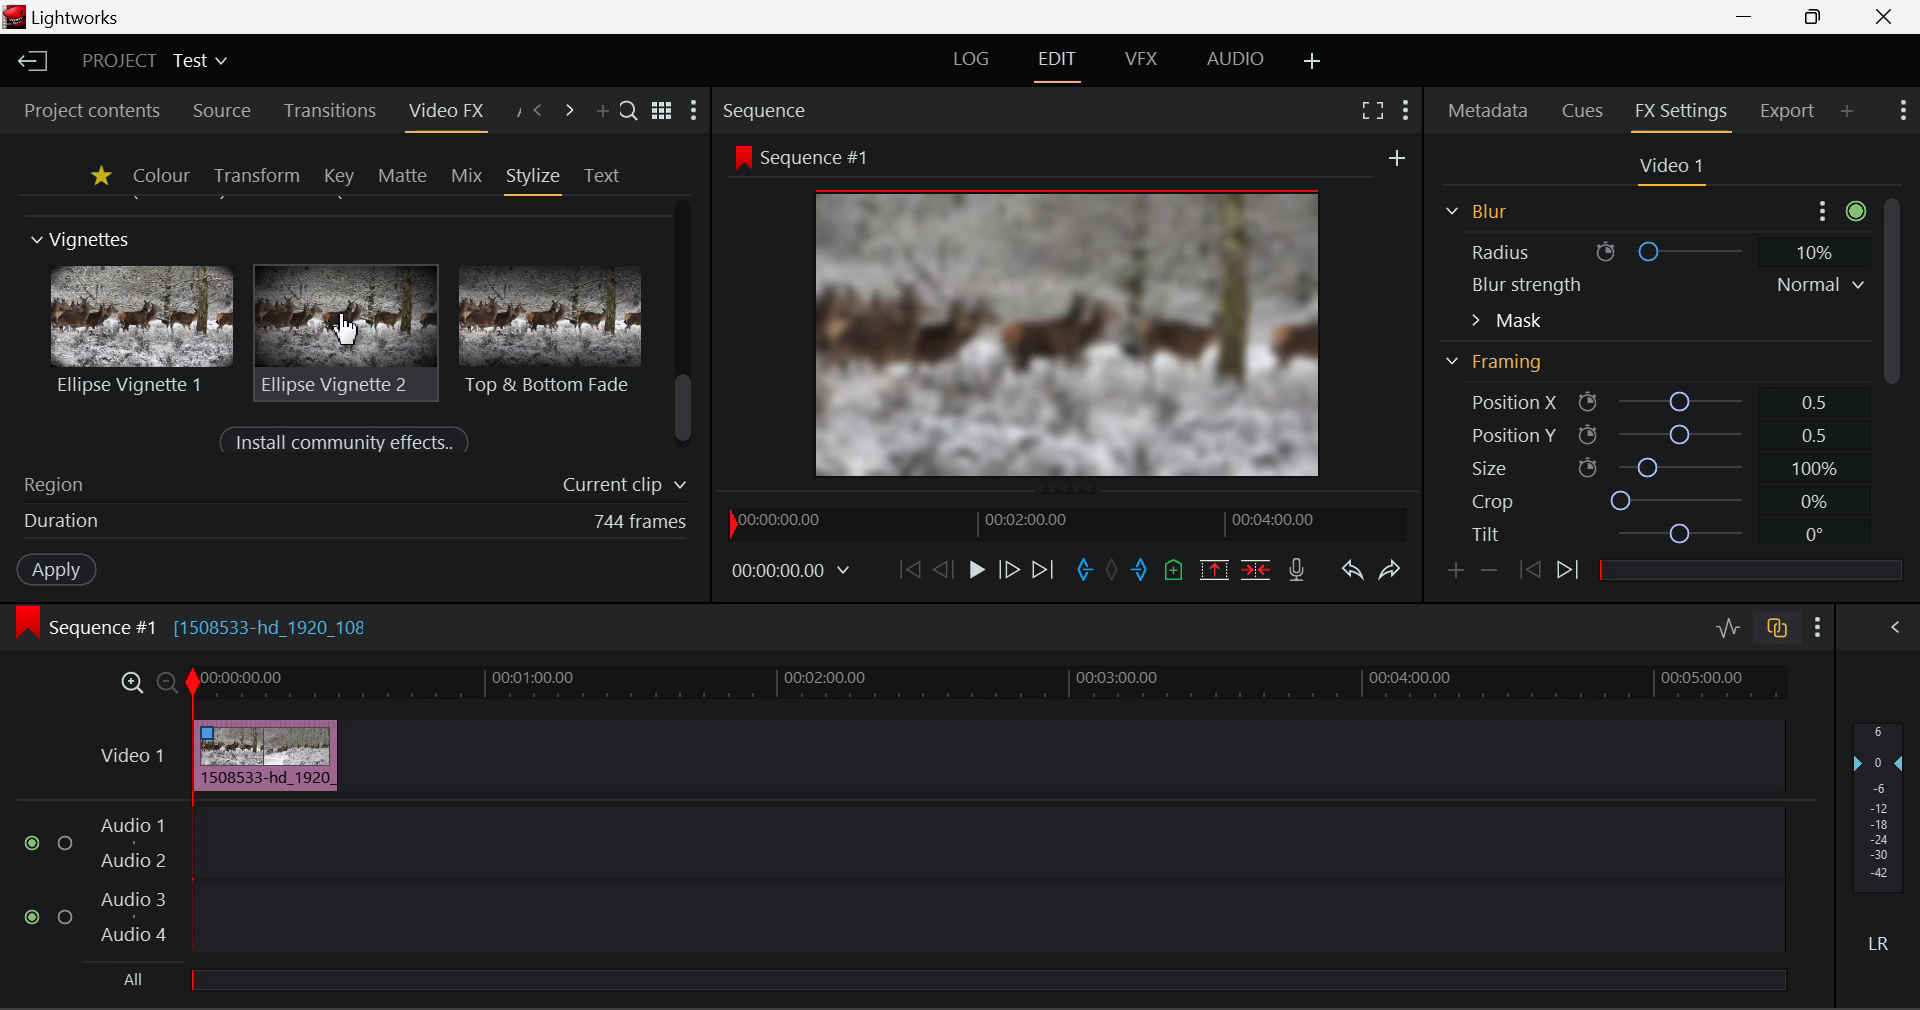 The width and height of the screenshot is (1920, 1010). Describe the element at coordinates (884, 900) in the screenshot. I see `Audio Input Field` at that location.